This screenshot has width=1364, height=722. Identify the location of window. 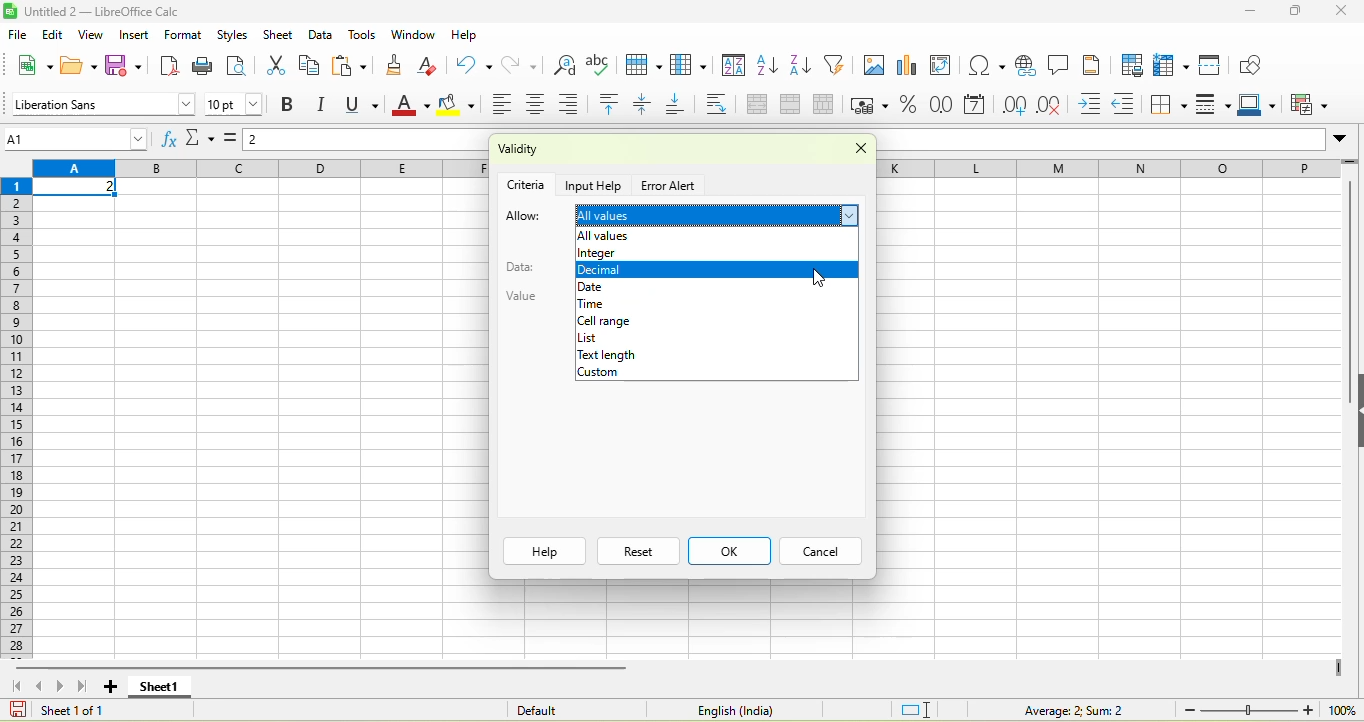
(412, 36).